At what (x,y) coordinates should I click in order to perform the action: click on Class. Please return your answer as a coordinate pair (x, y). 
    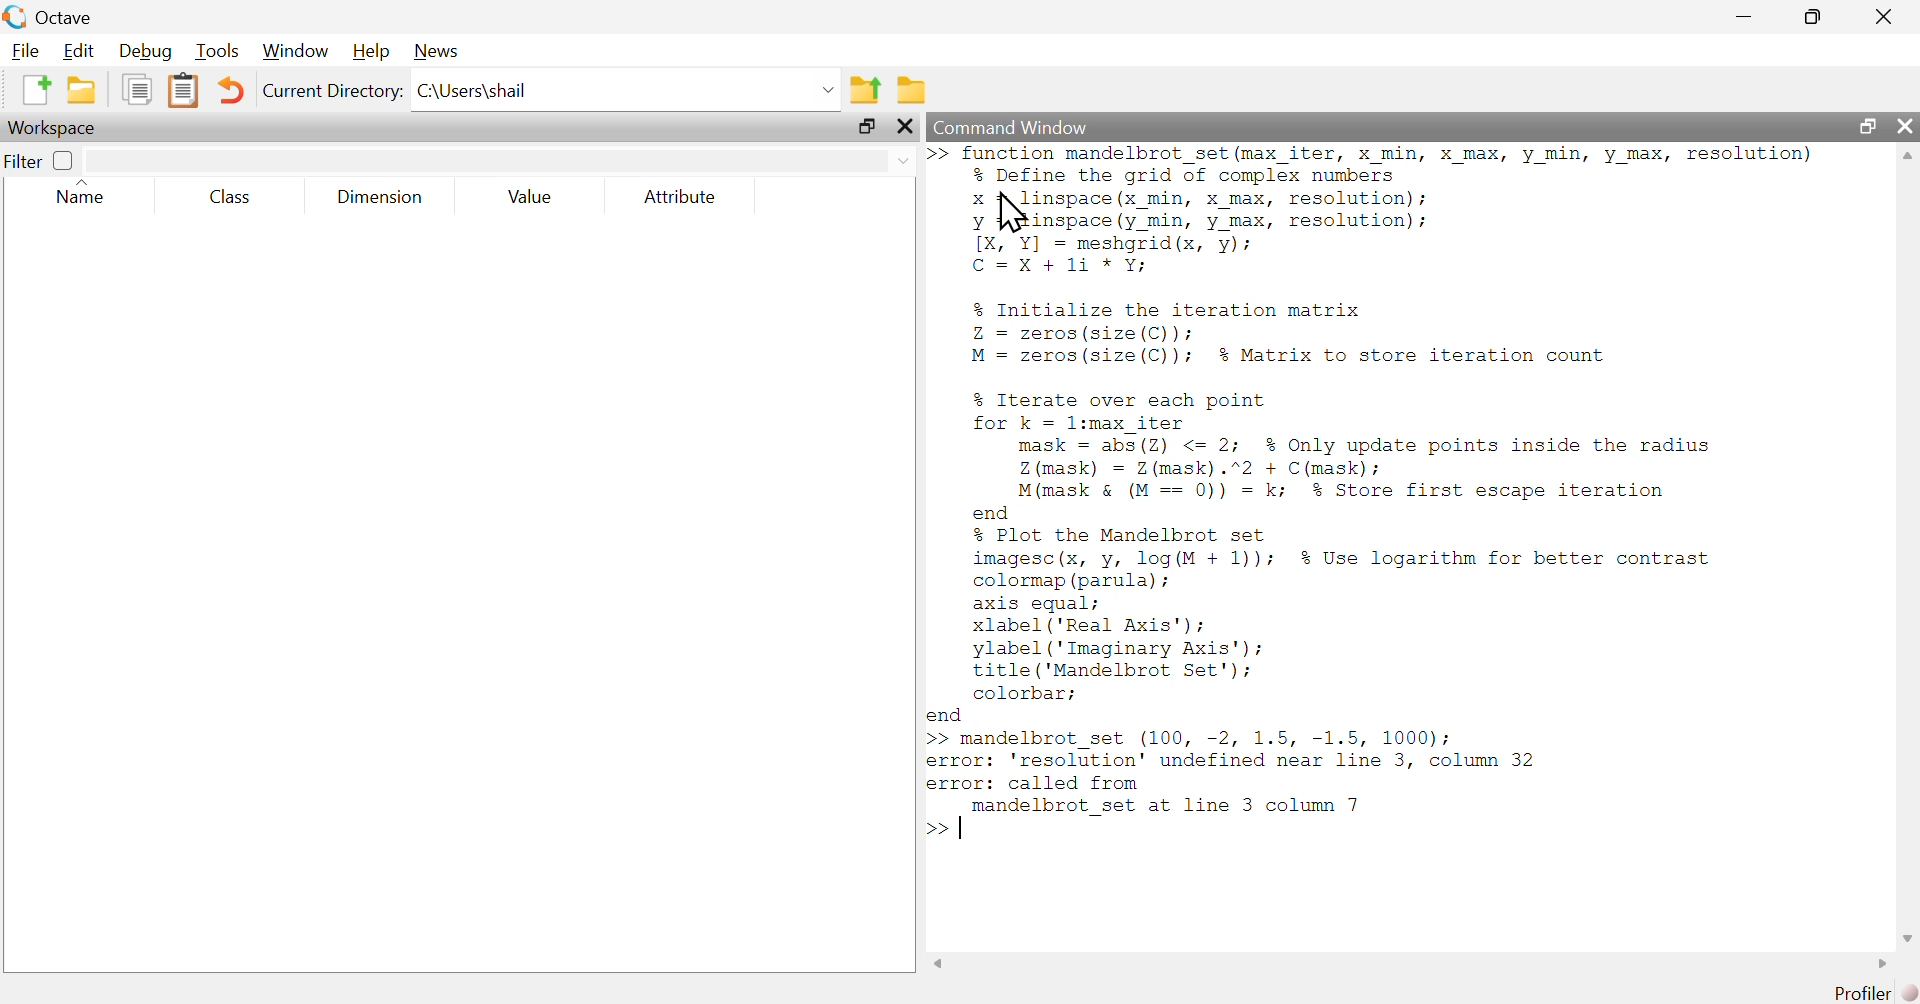
    Looking at the image, I should click on (231, 196).